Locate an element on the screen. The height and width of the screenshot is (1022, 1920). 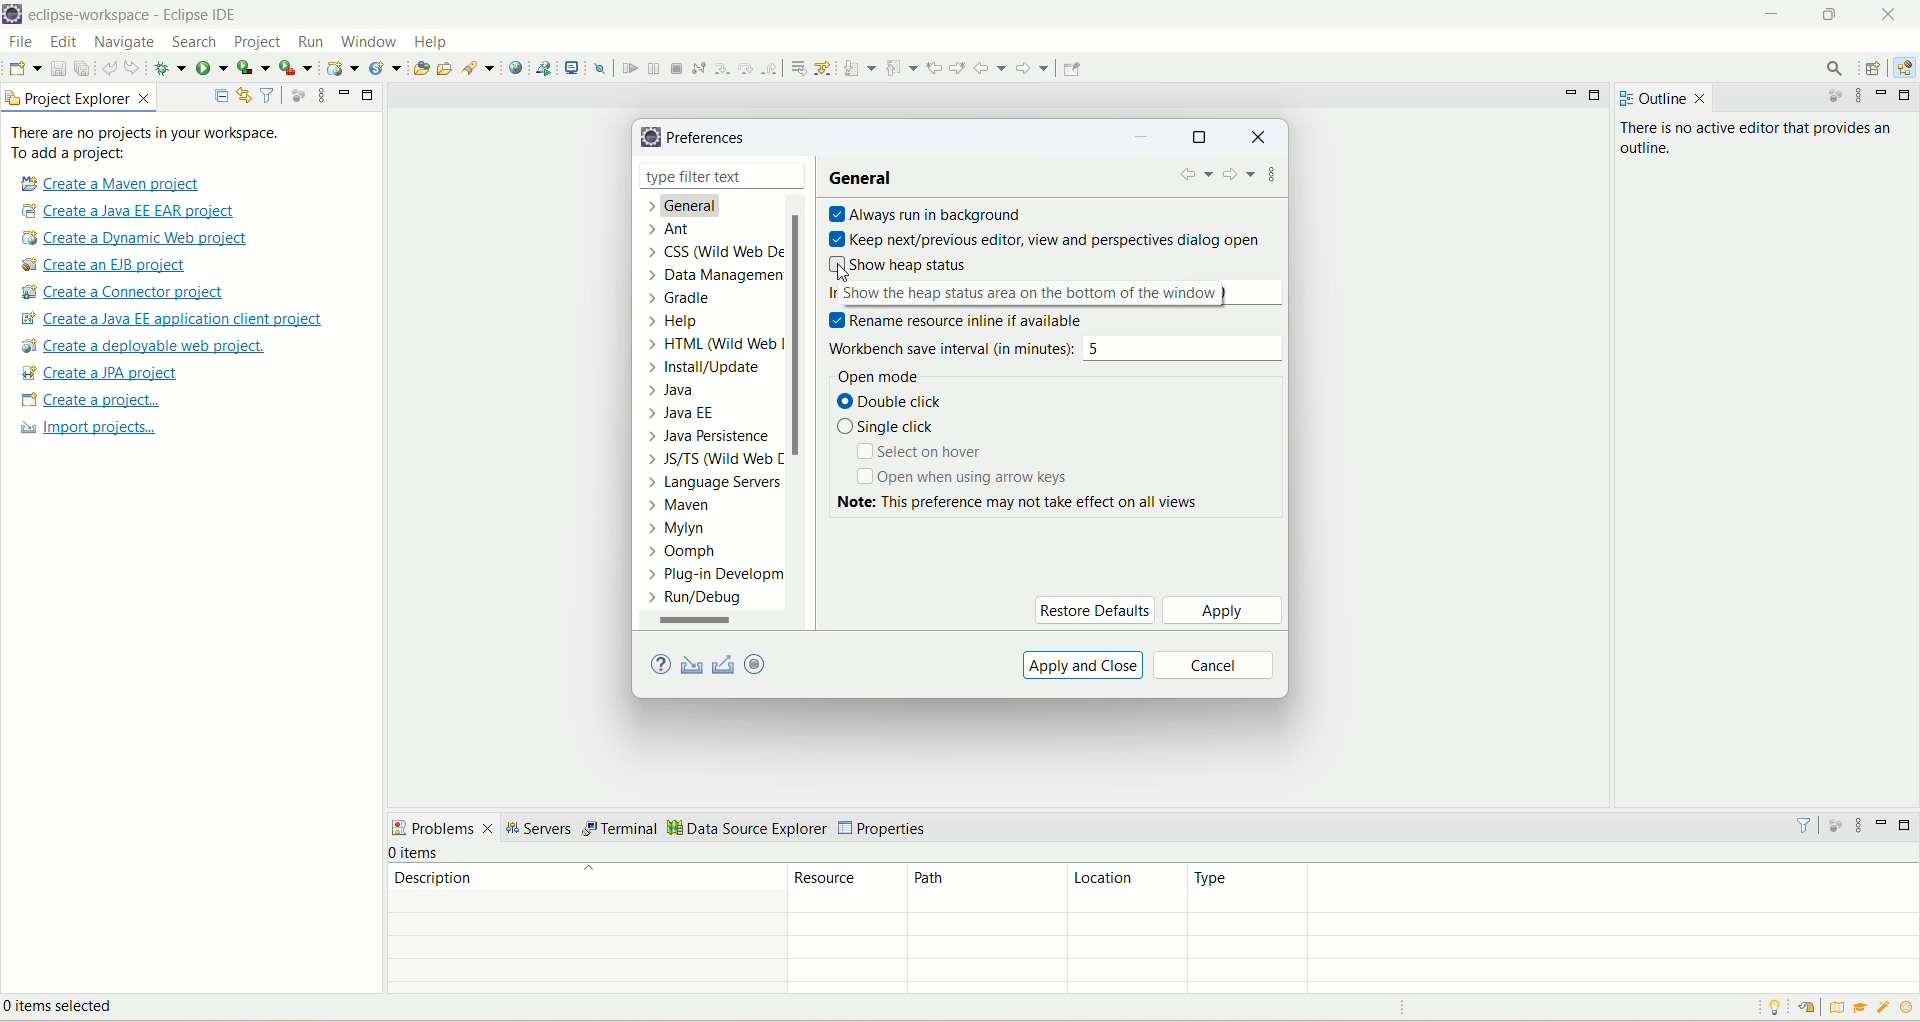
window is located at coordinates (368, 40).